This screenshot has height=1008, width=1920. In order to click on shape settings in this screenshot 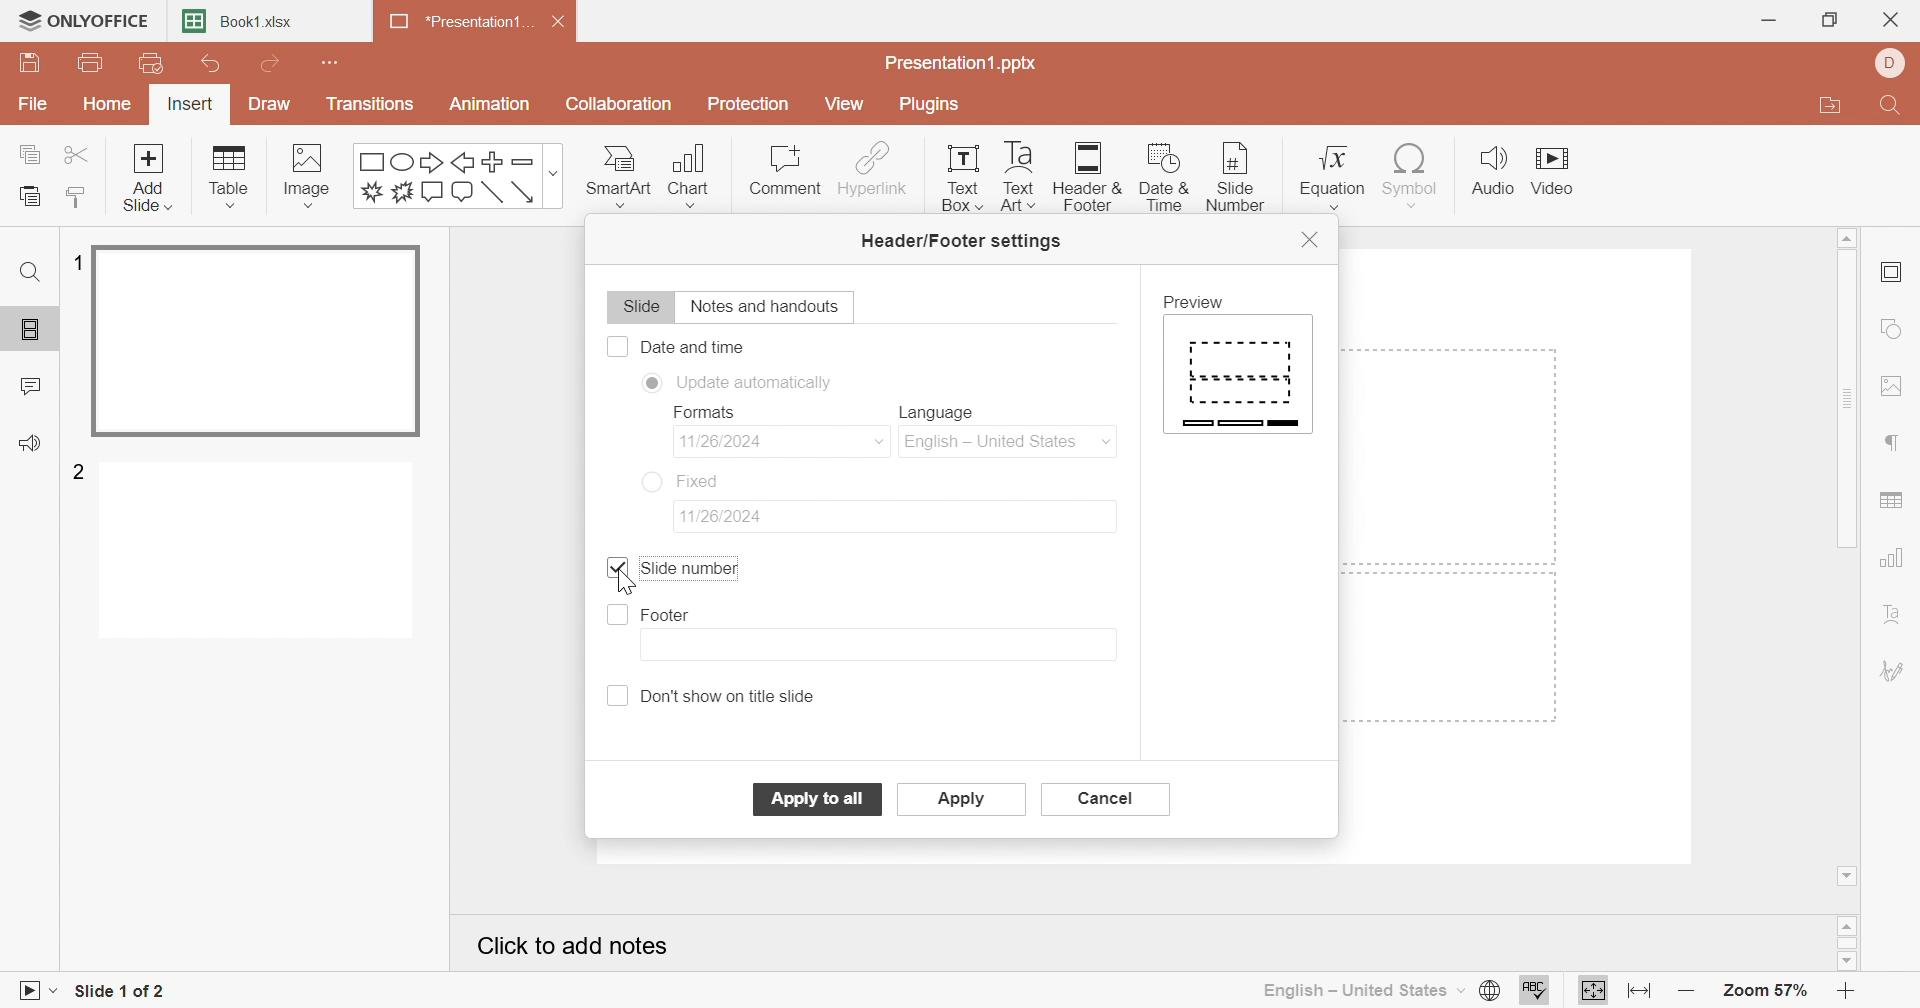, I will do `click(1900, 331)`.